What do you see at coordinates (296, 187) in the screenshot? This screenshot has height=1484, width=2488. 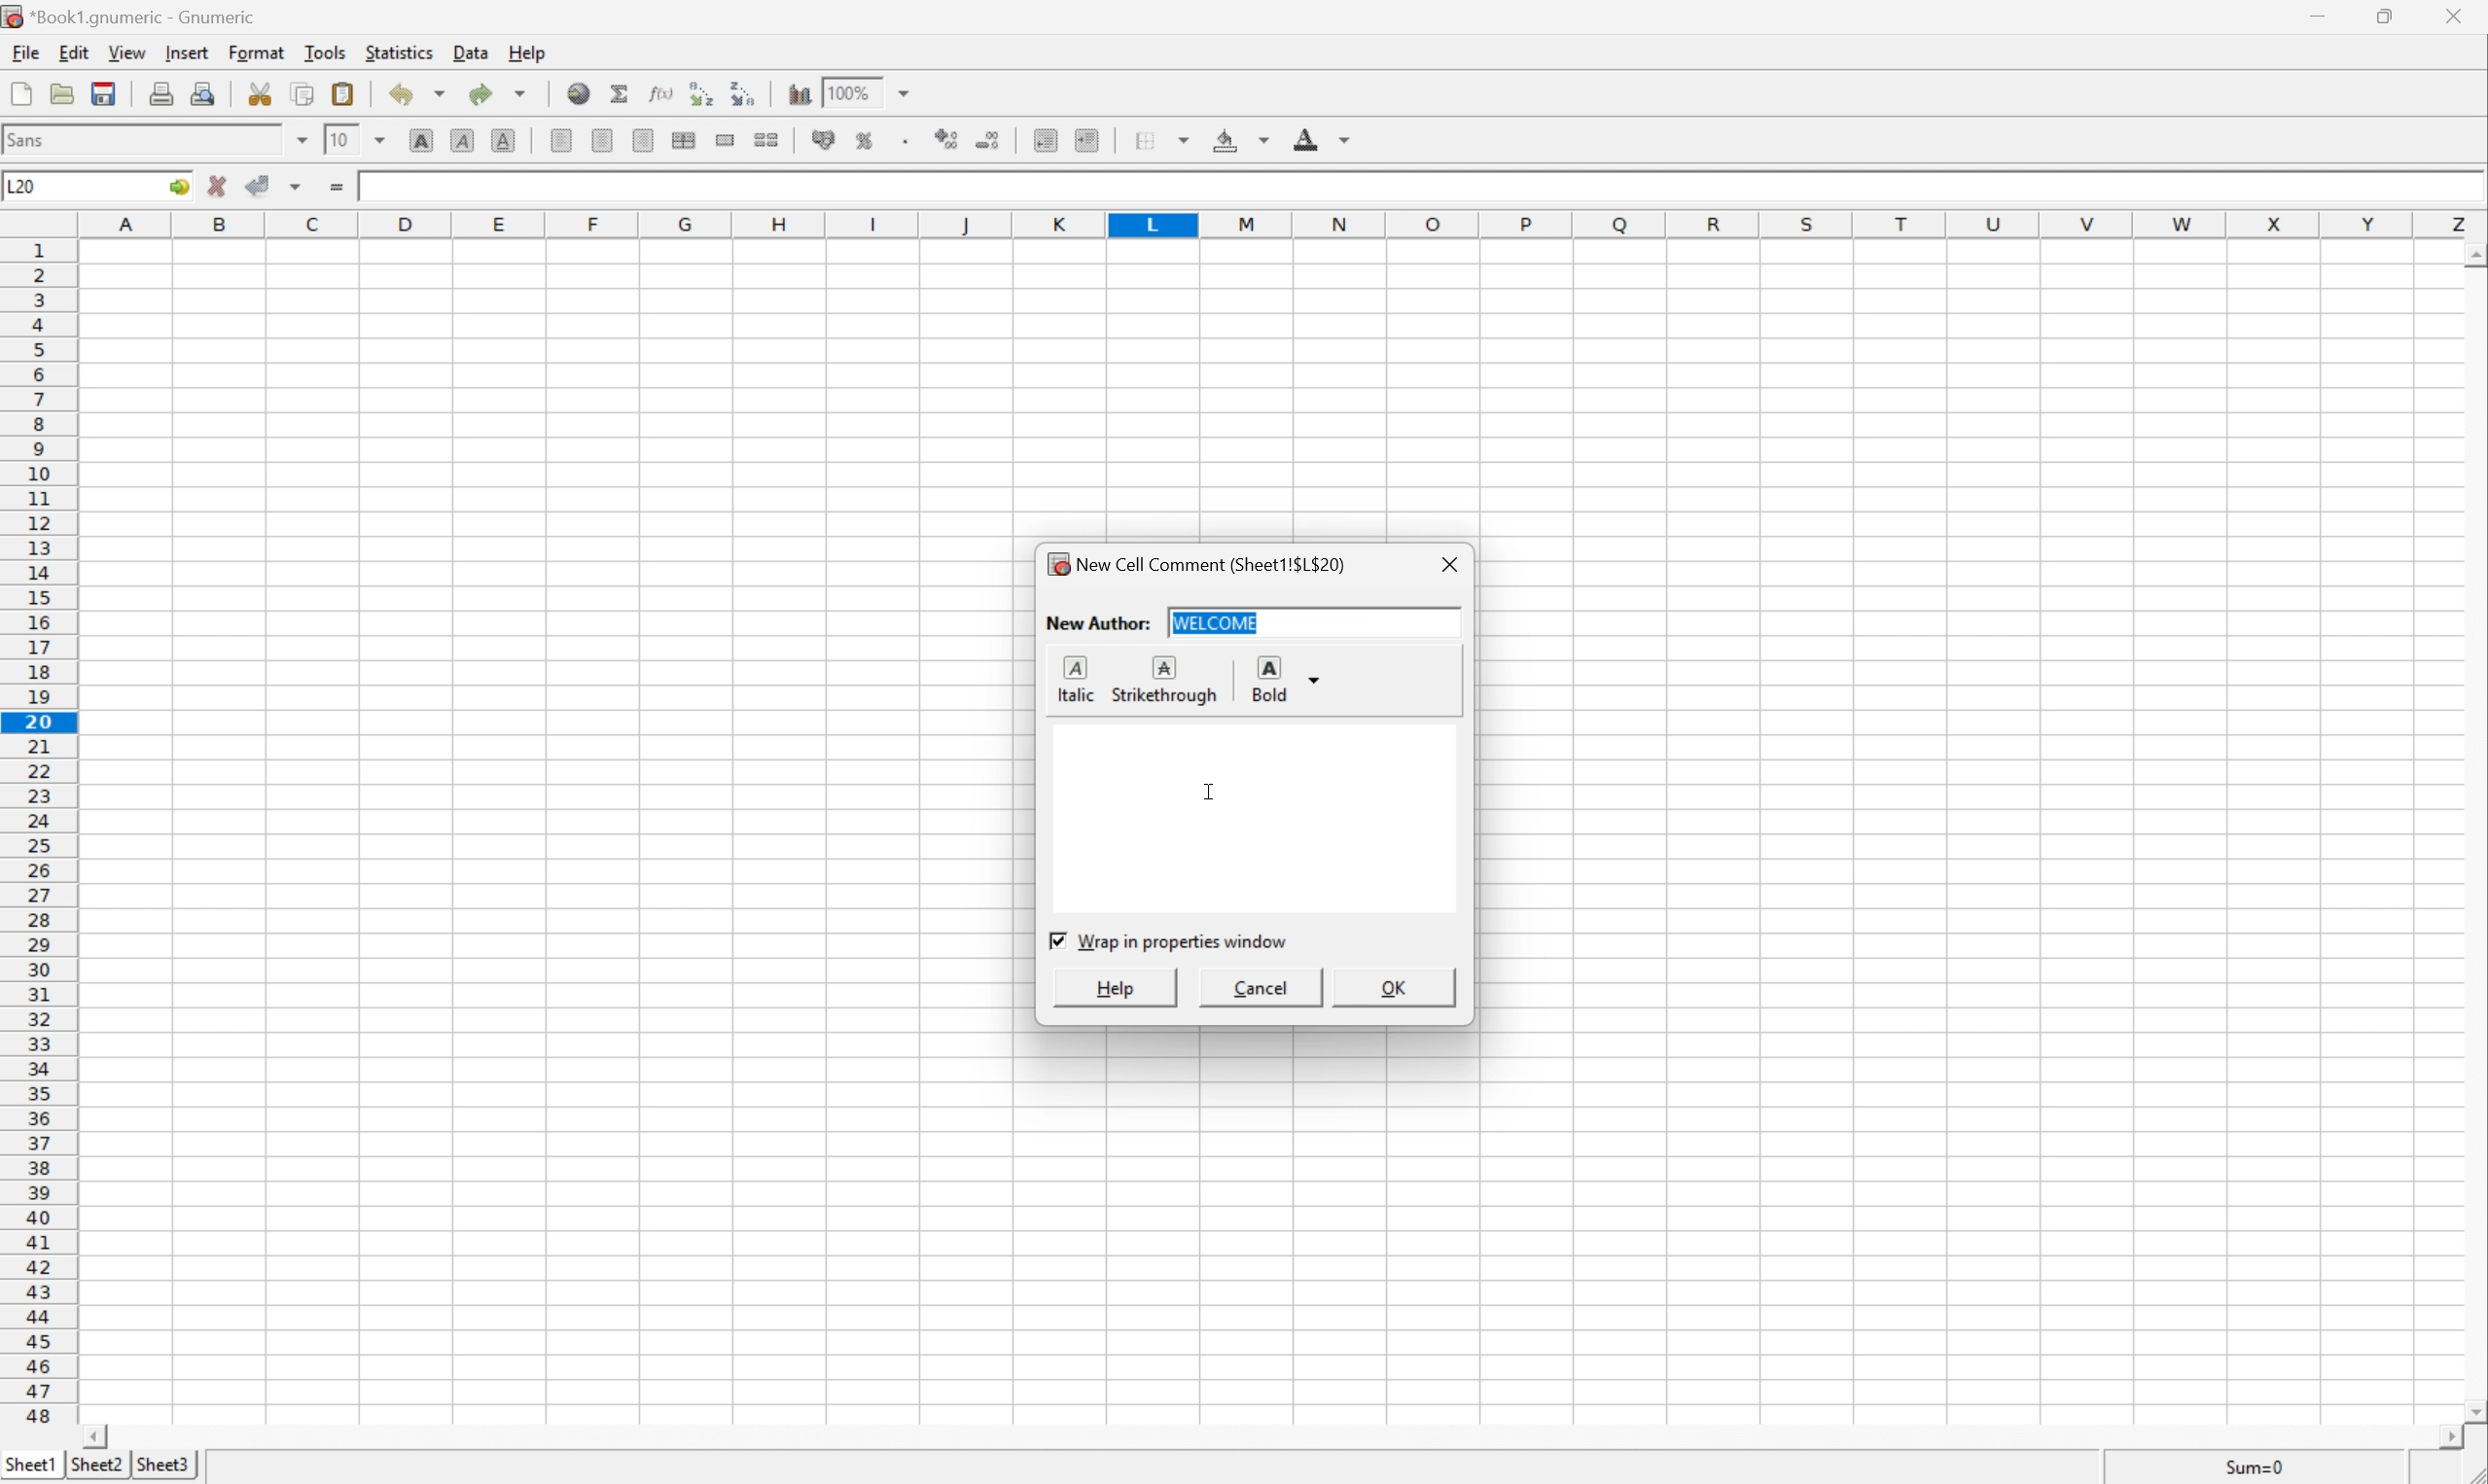 I see `Accept changes in multiple cells` at bounding box center [296, 187].